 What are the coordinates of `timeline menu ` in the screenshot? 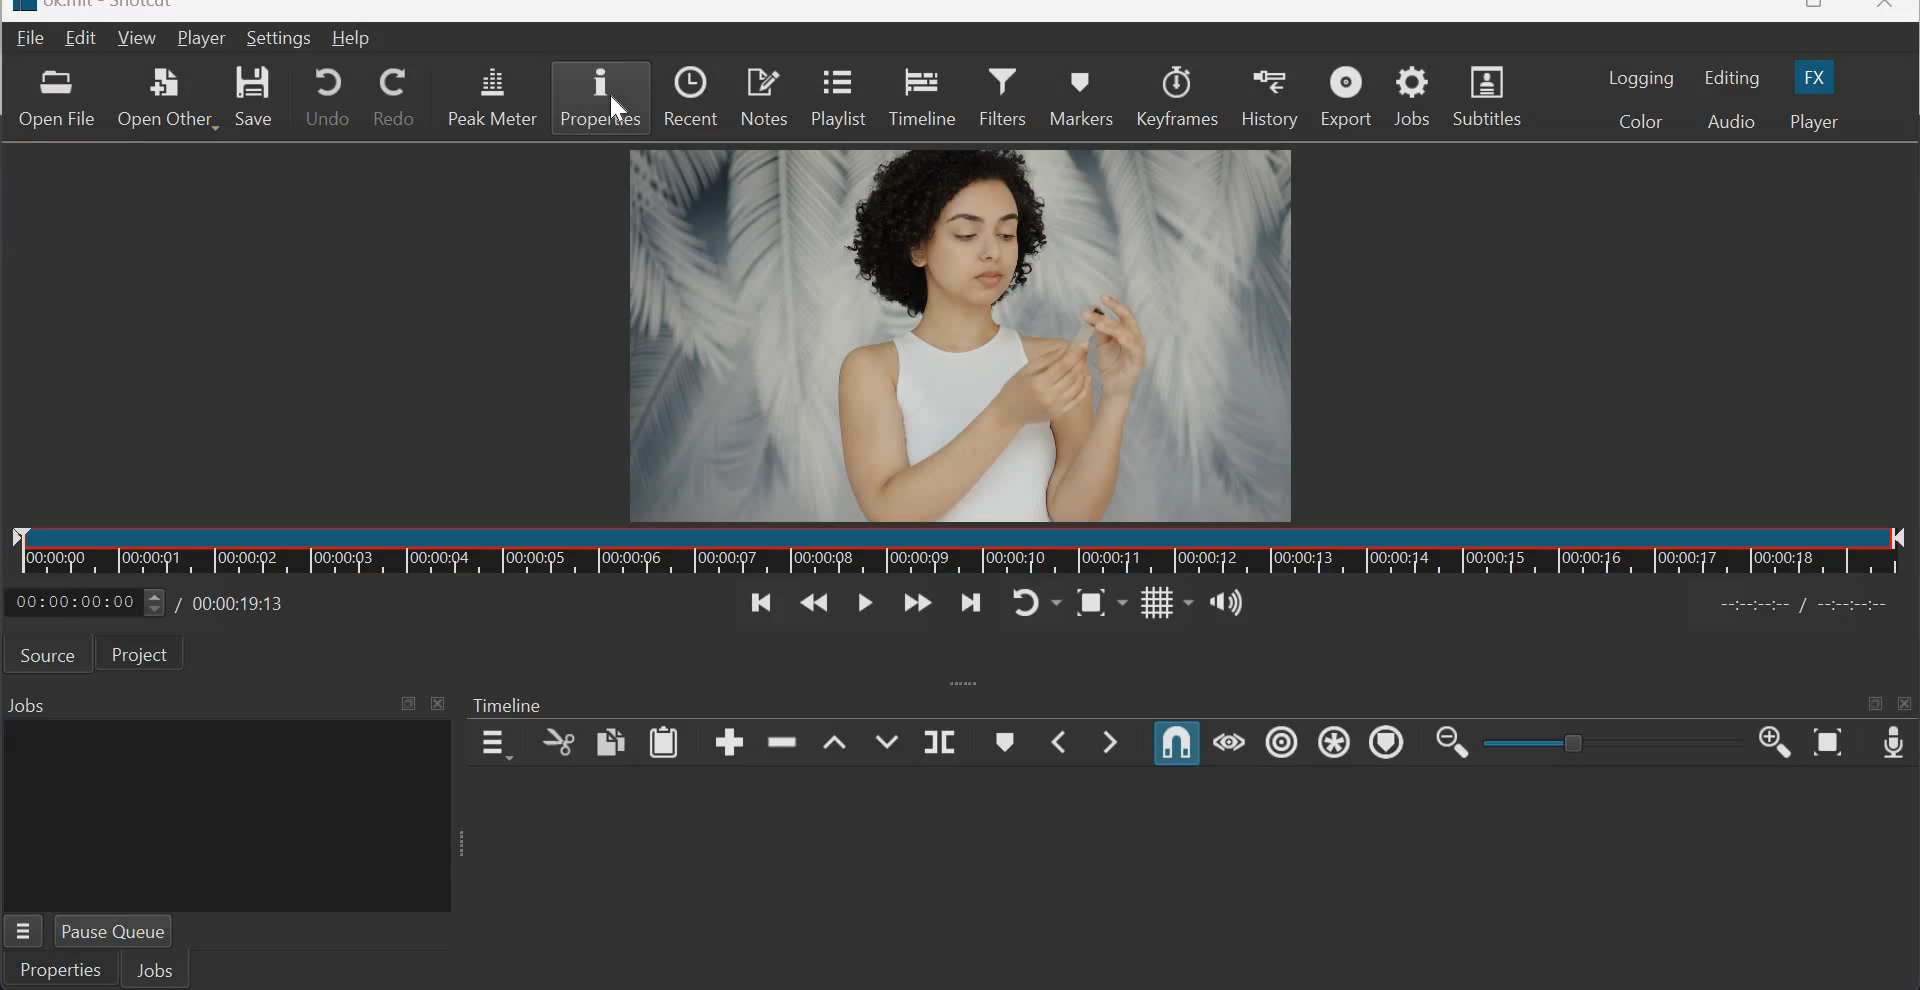 It's located at (494, 743).